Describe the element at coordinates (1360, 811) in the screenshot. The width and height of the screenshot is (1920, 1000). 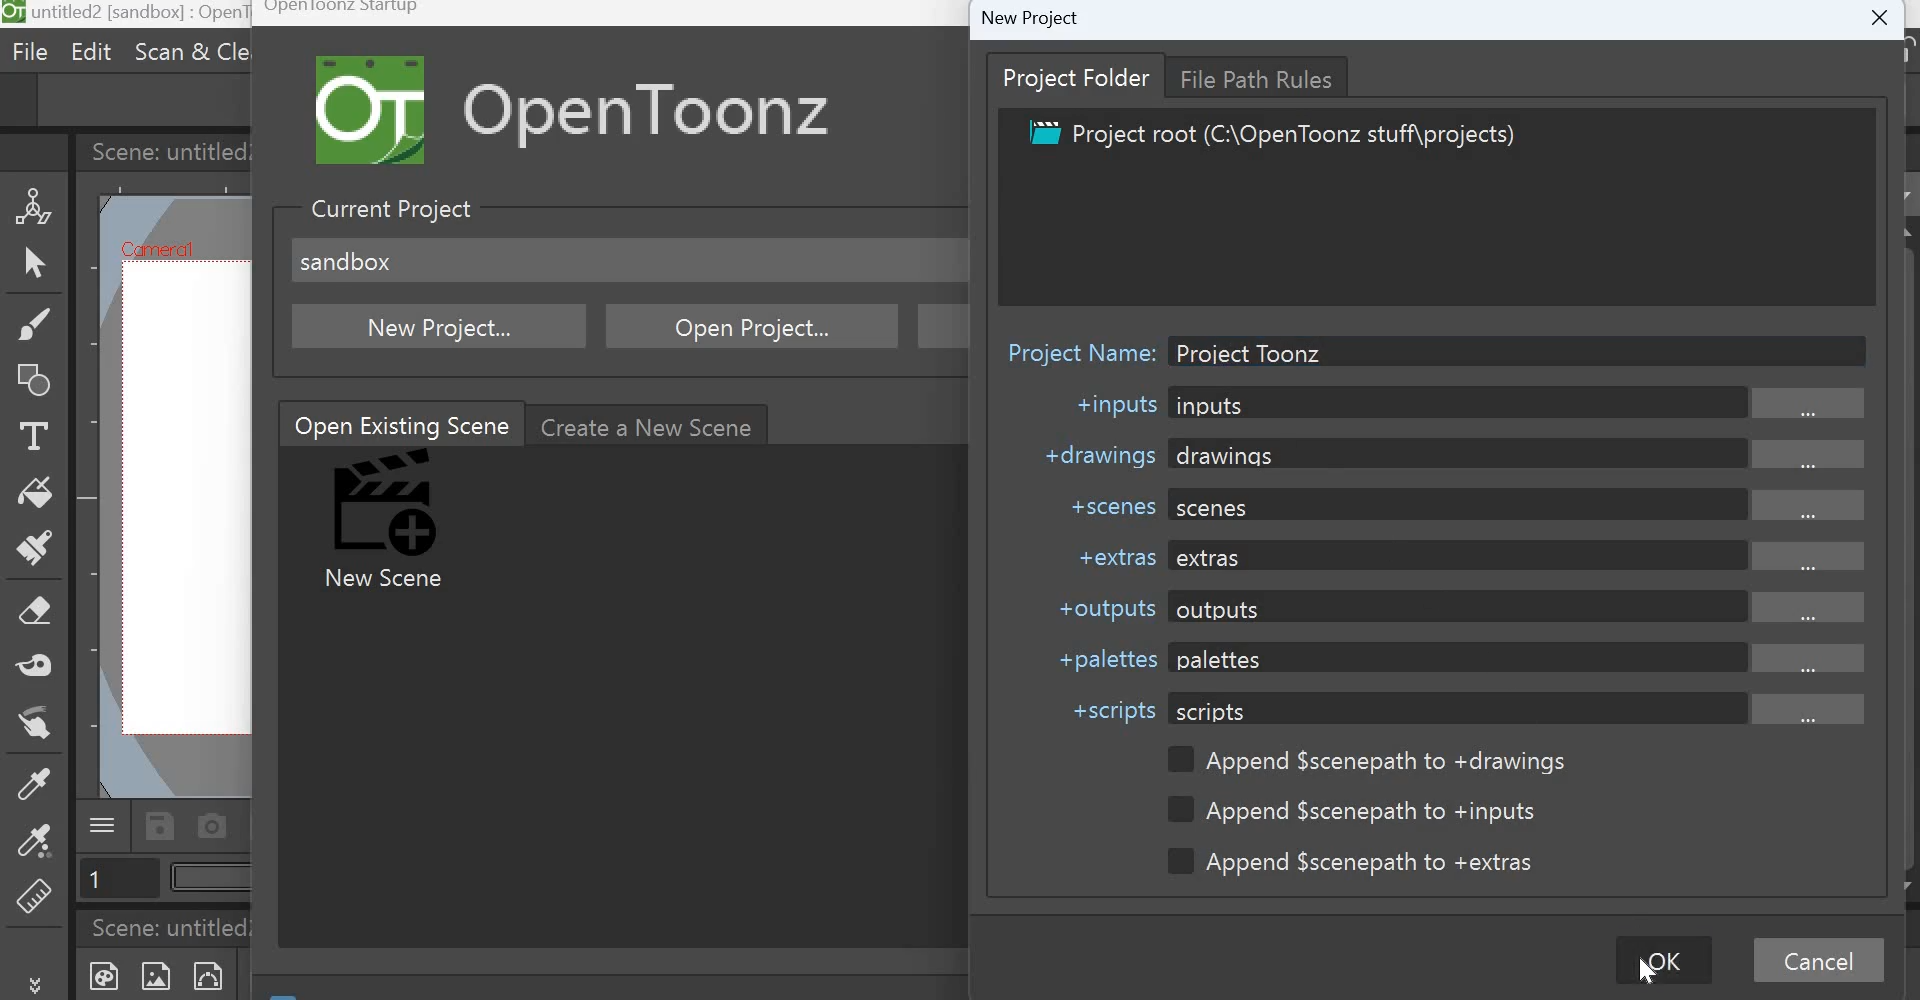
I see `Append $scenepath to +inputs` at that location.